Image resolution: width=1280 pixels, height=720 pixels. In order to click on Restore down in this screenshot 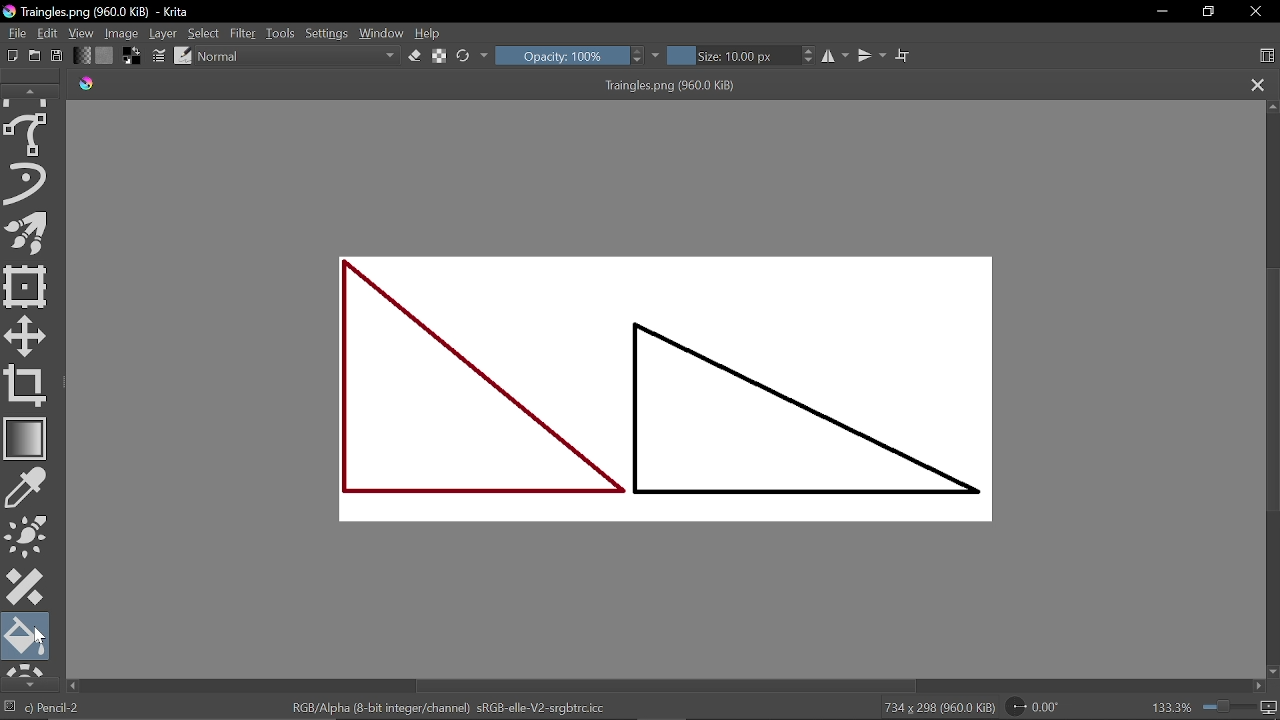, I will do `click(1206, 11)`.